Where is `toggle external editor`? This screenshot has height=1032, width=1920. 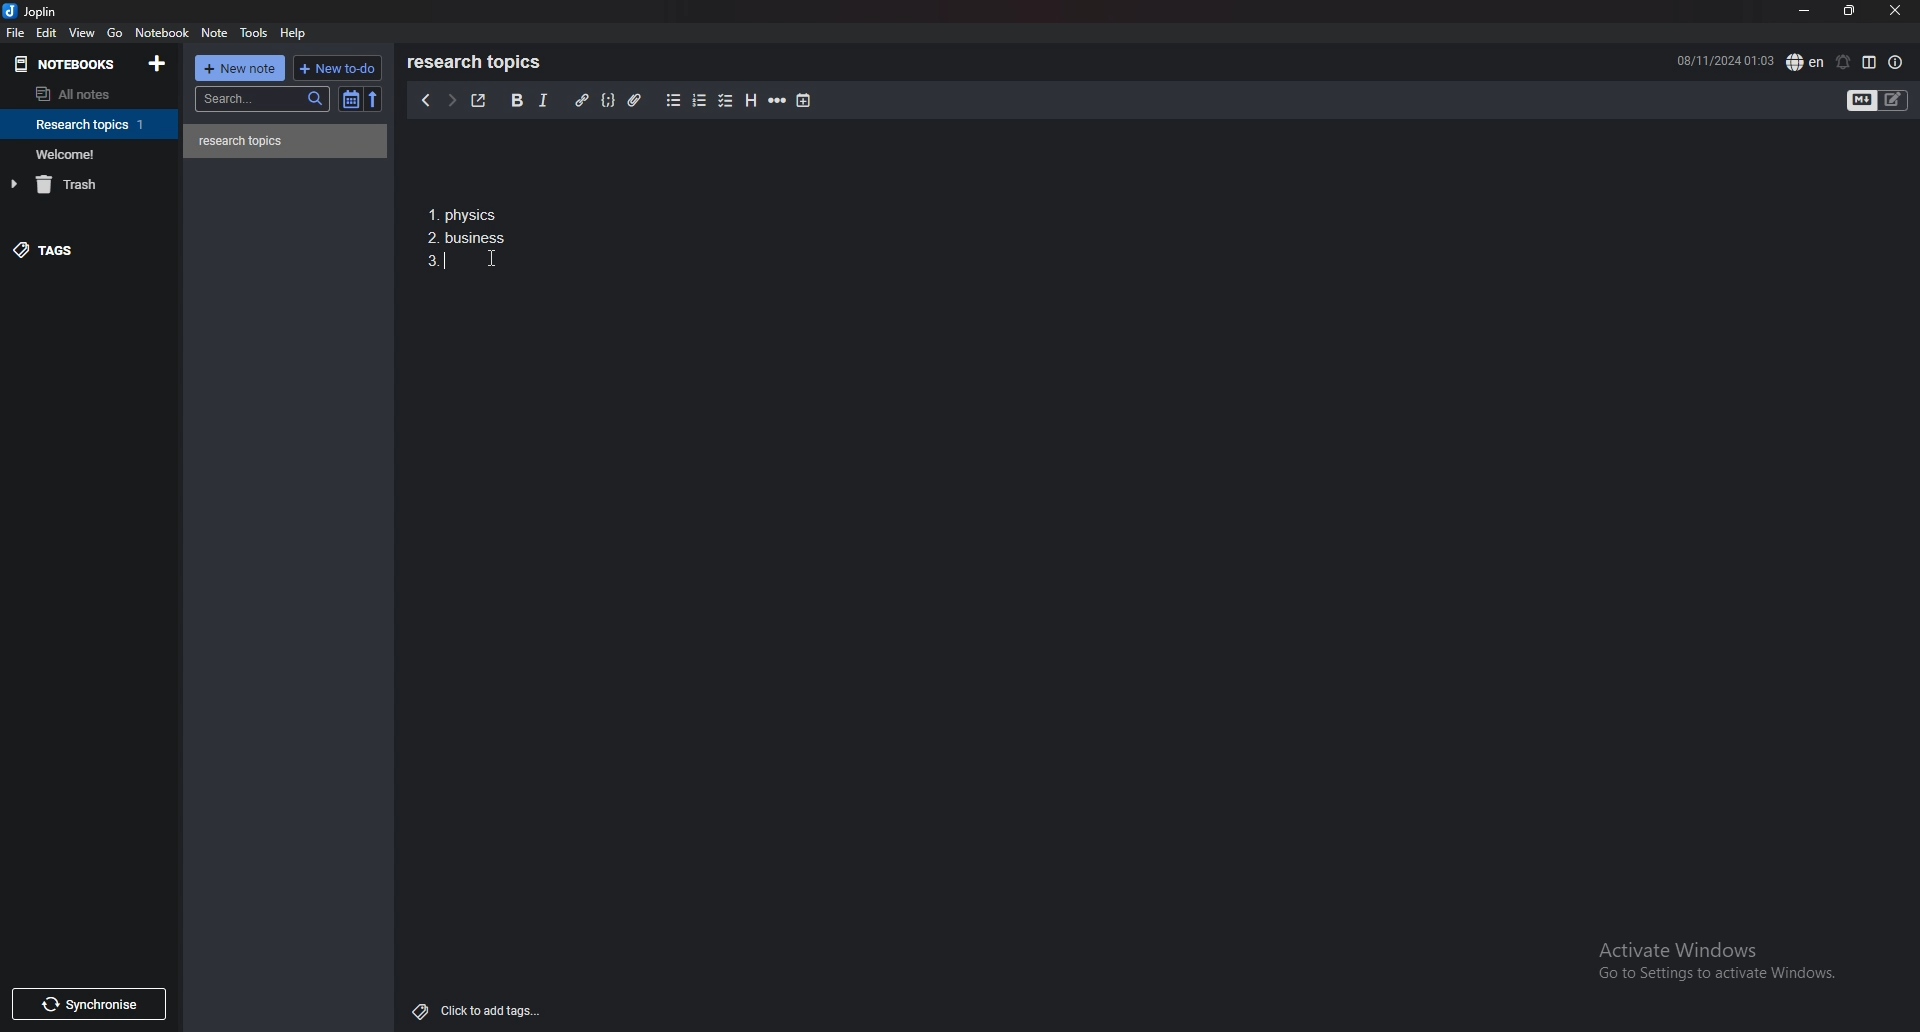 toggle external editor is located at coordinates (477, 101).